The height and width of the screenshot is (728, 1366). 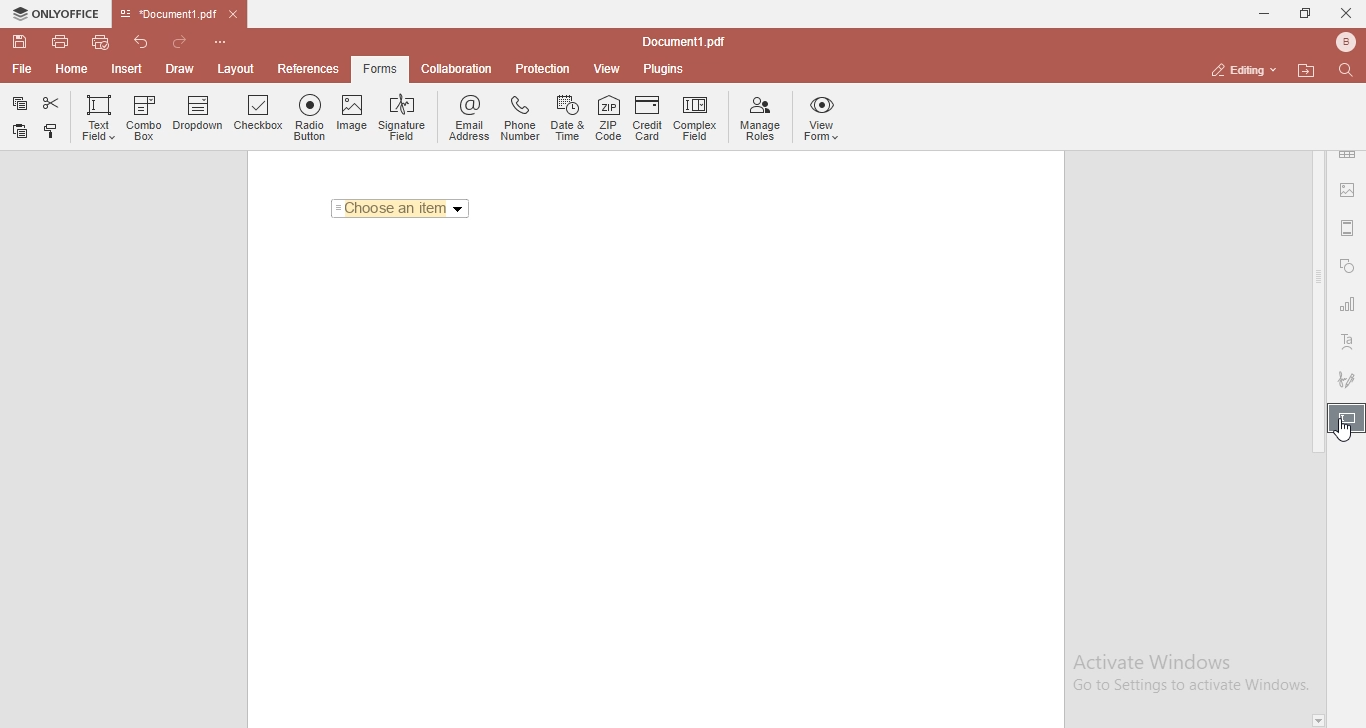 What do you see at coordinates (461, 67) in the screenshot?
I see `collaboration` at bounding box center [461, 67].